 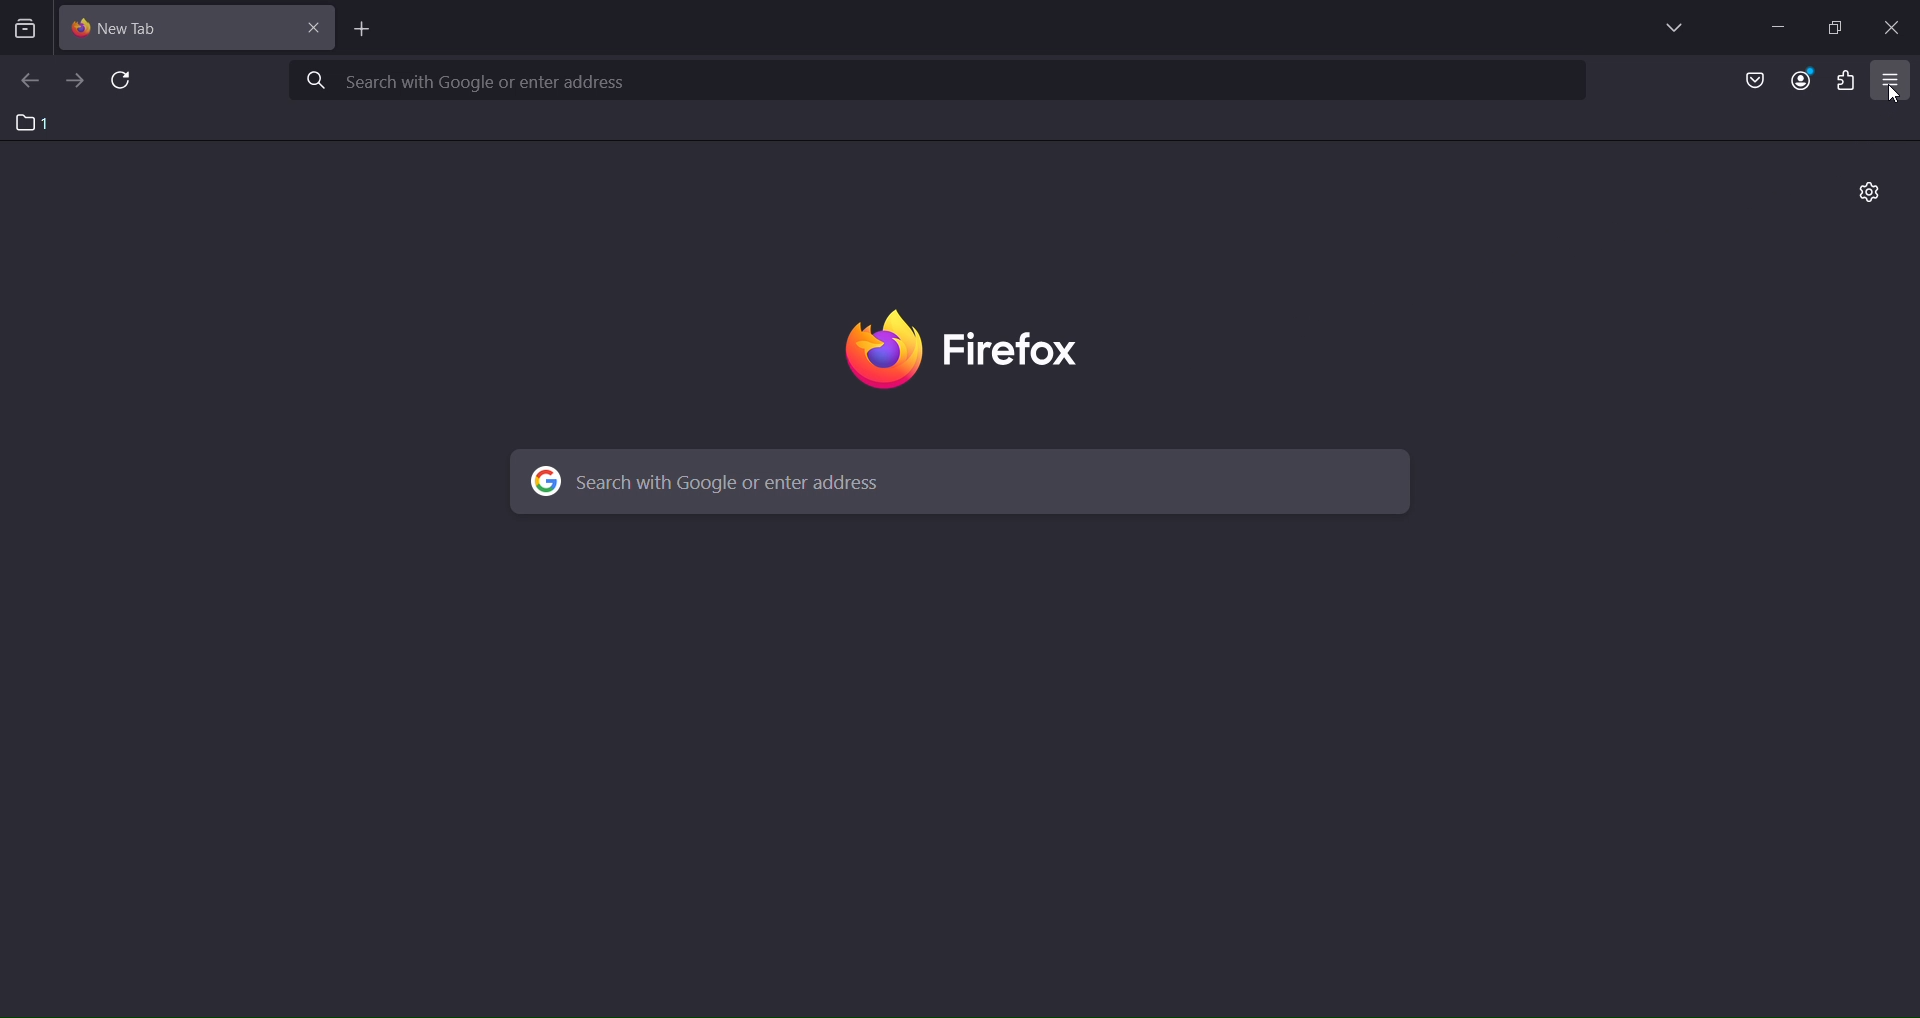 What do you see at coordinates (362, 30) in the screenshot?
I see `new tab` at bounding box center [362, 30].